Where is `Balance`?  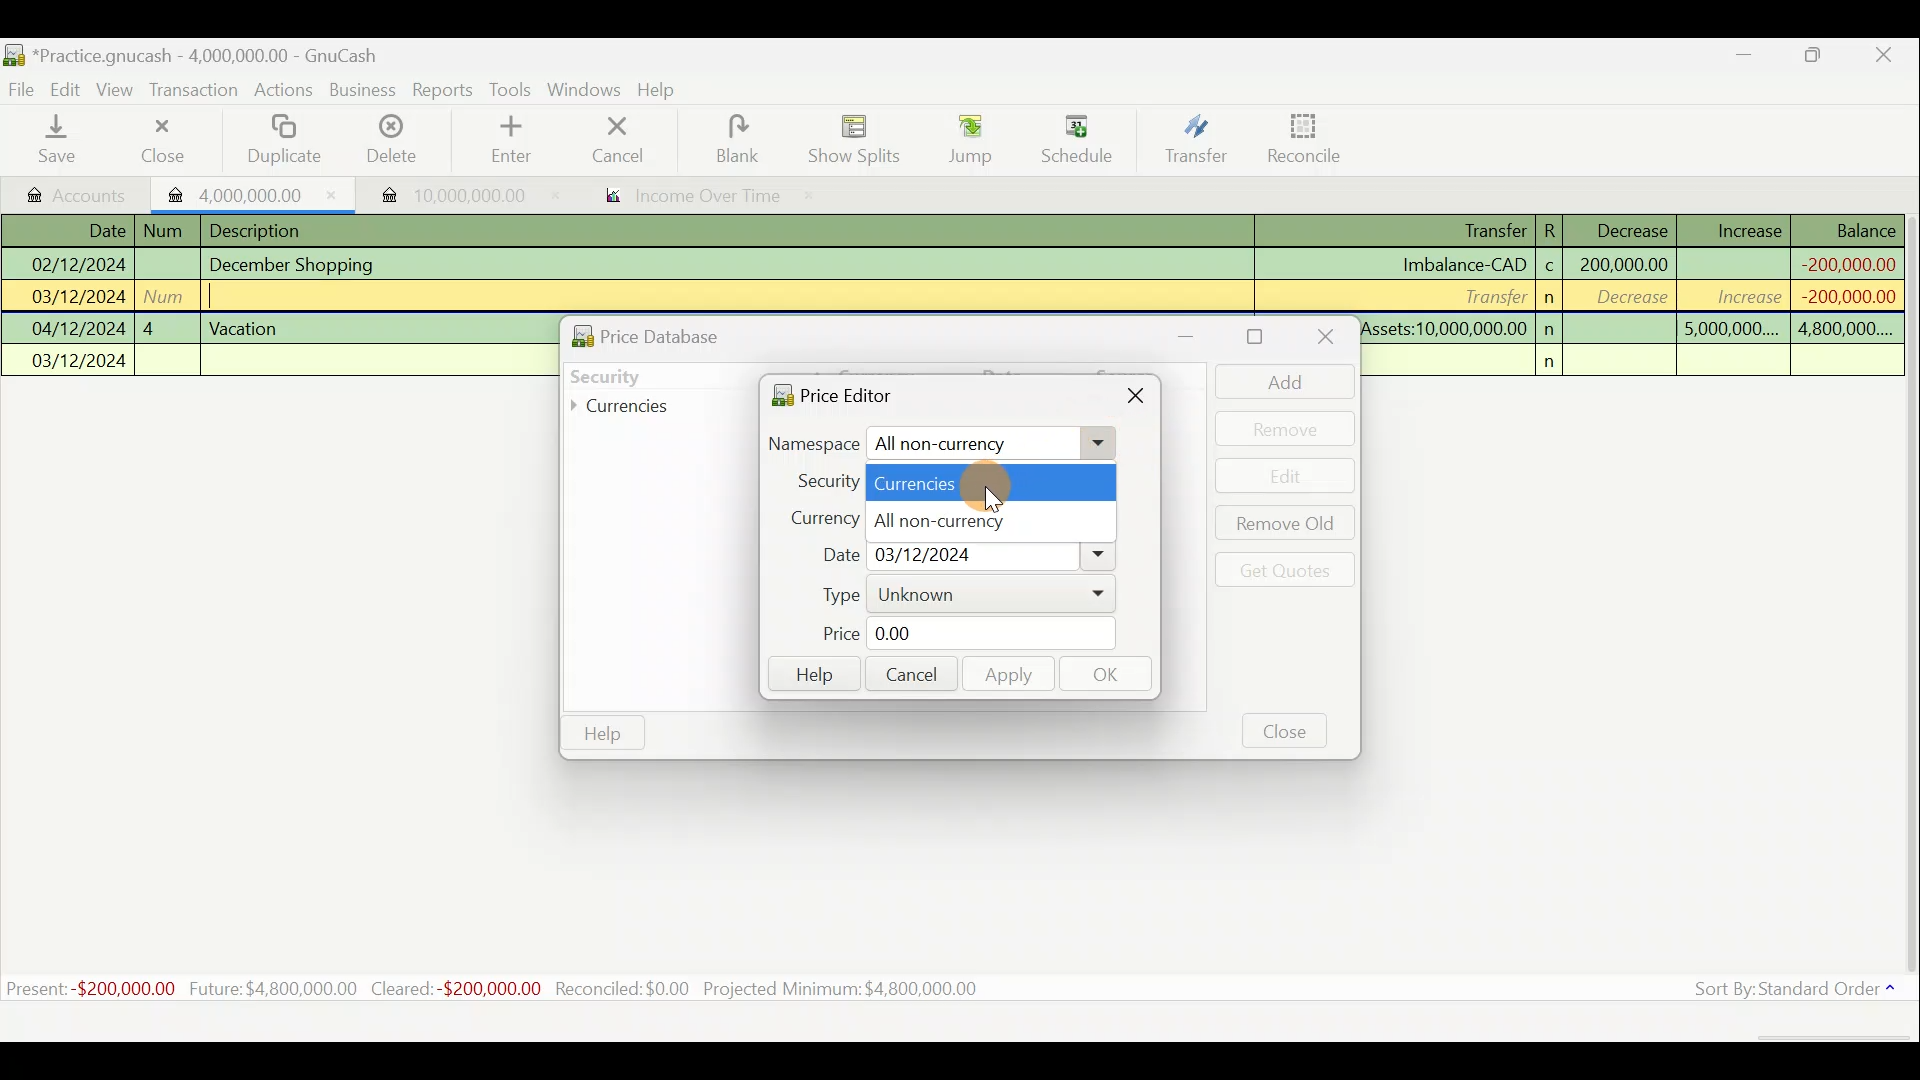 Balance is located at coordinates (1849, 230).